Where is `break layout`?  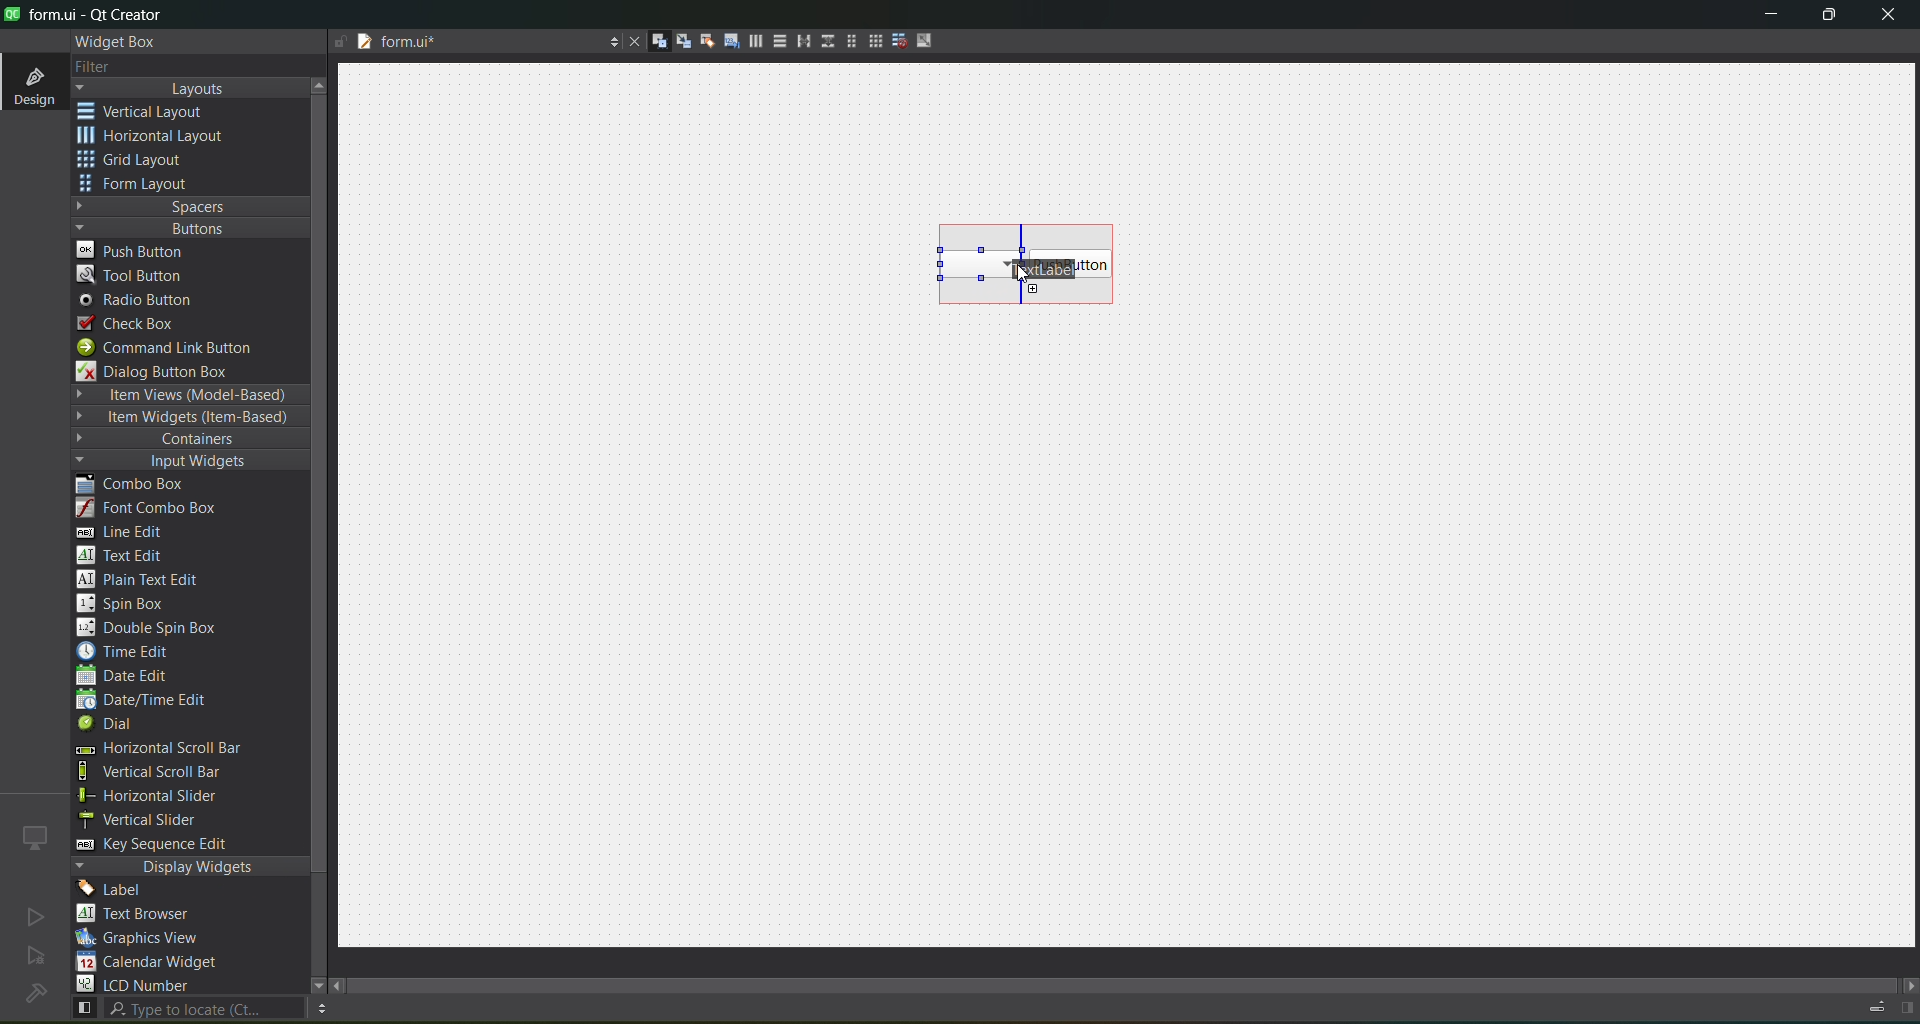
break layout is located at coordinates (894, 42).